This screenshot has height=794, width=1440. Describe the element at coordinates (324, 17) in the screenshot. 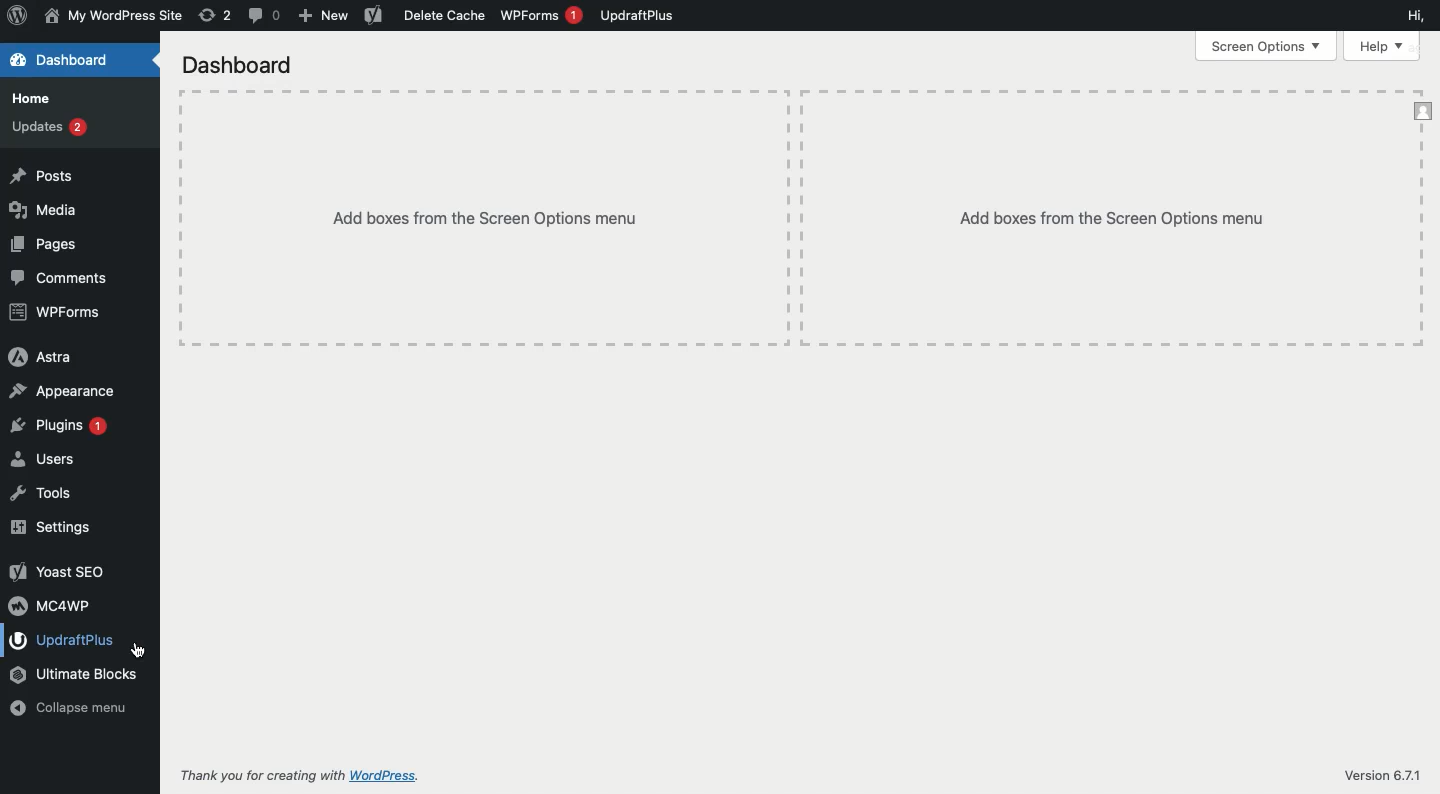

I see `New` at that location.